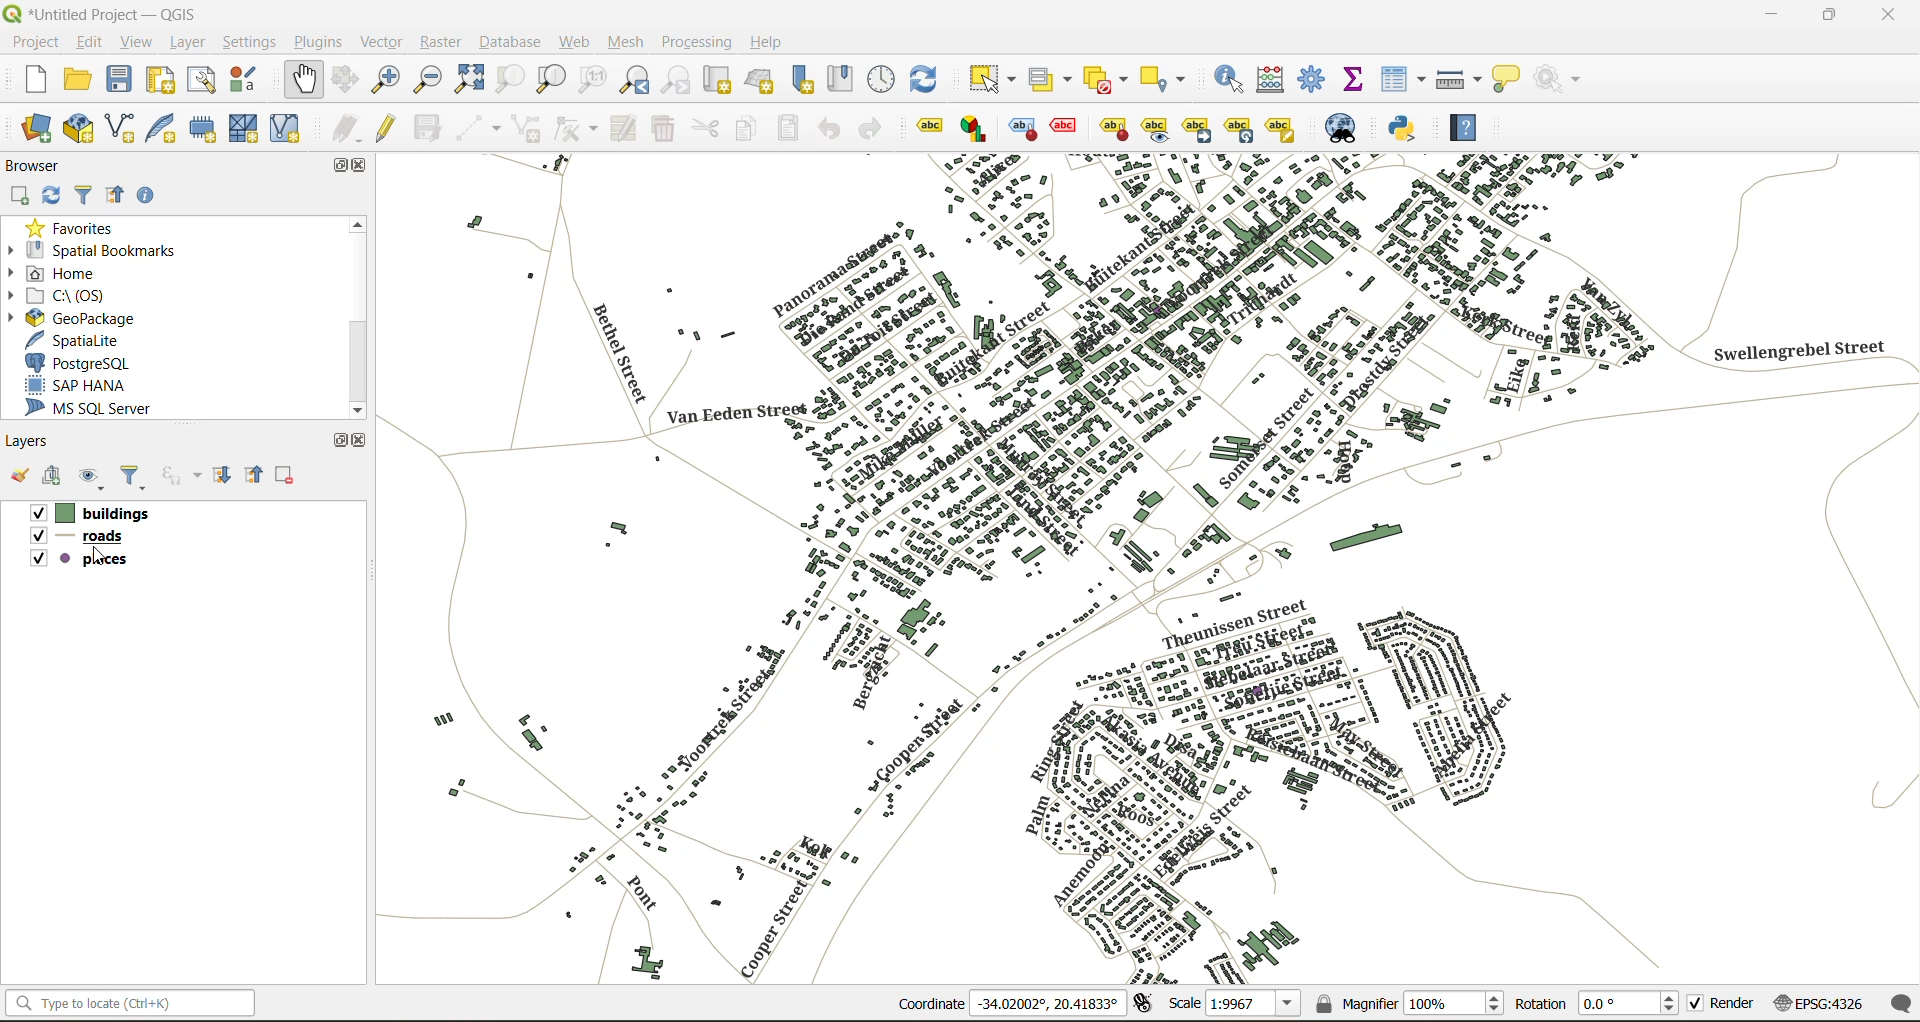  I want to click on add, so click(54, 475).